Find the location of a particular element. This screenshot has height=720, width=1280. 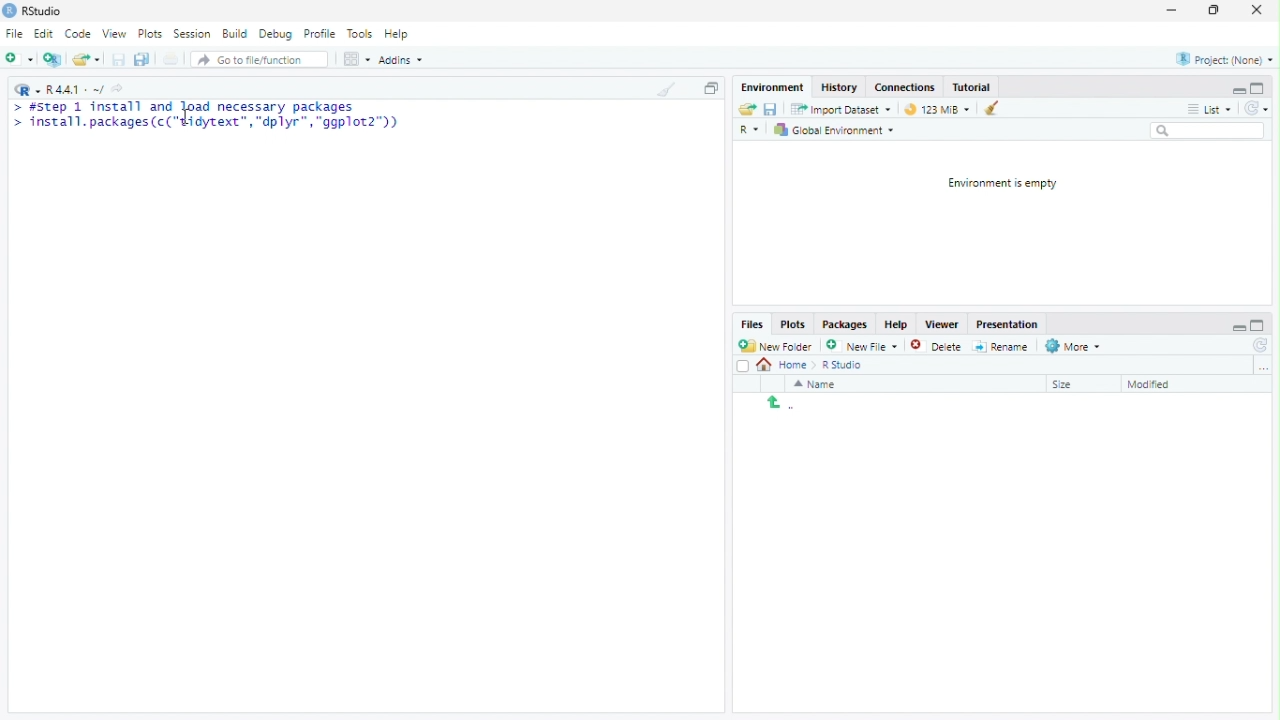

Session is located at coordinates (192, 33).